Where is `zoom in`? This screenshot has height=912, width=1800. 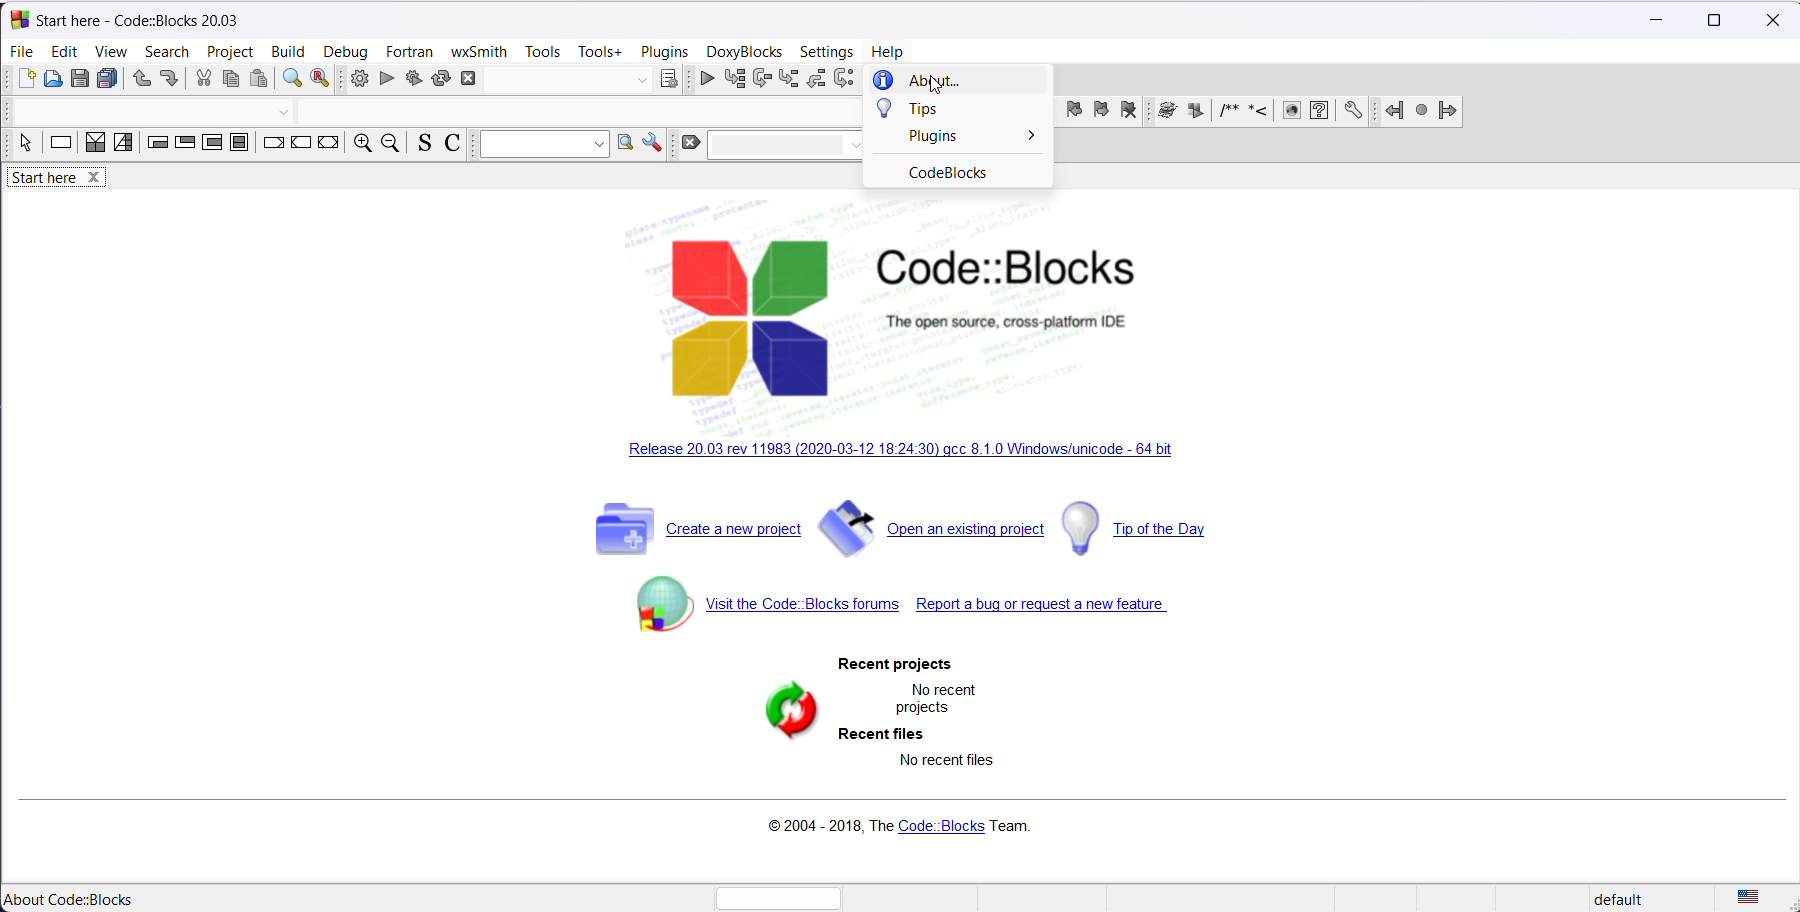
zoom in is located at coordinates (362, 145).